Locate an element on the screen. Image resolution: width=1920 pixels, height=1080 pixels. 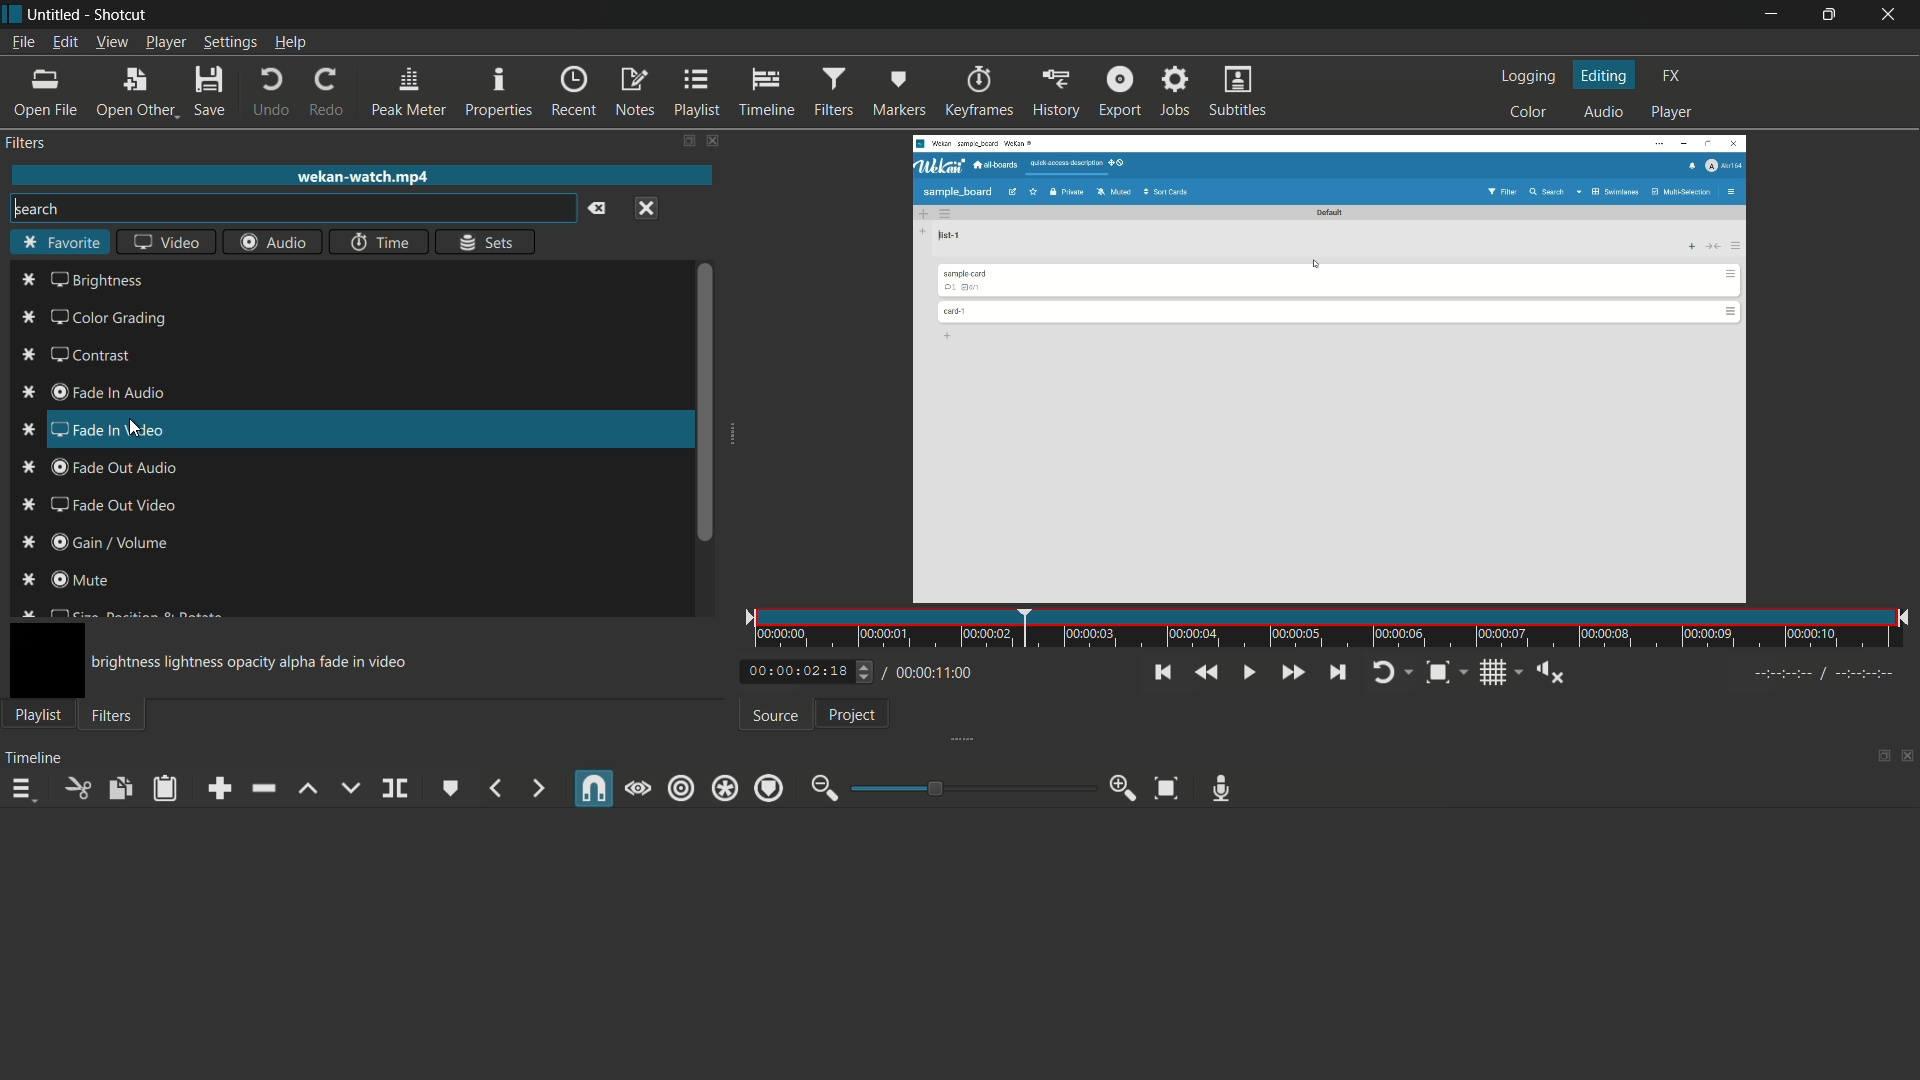
toggle grid is located at coordinates (1495, 674).